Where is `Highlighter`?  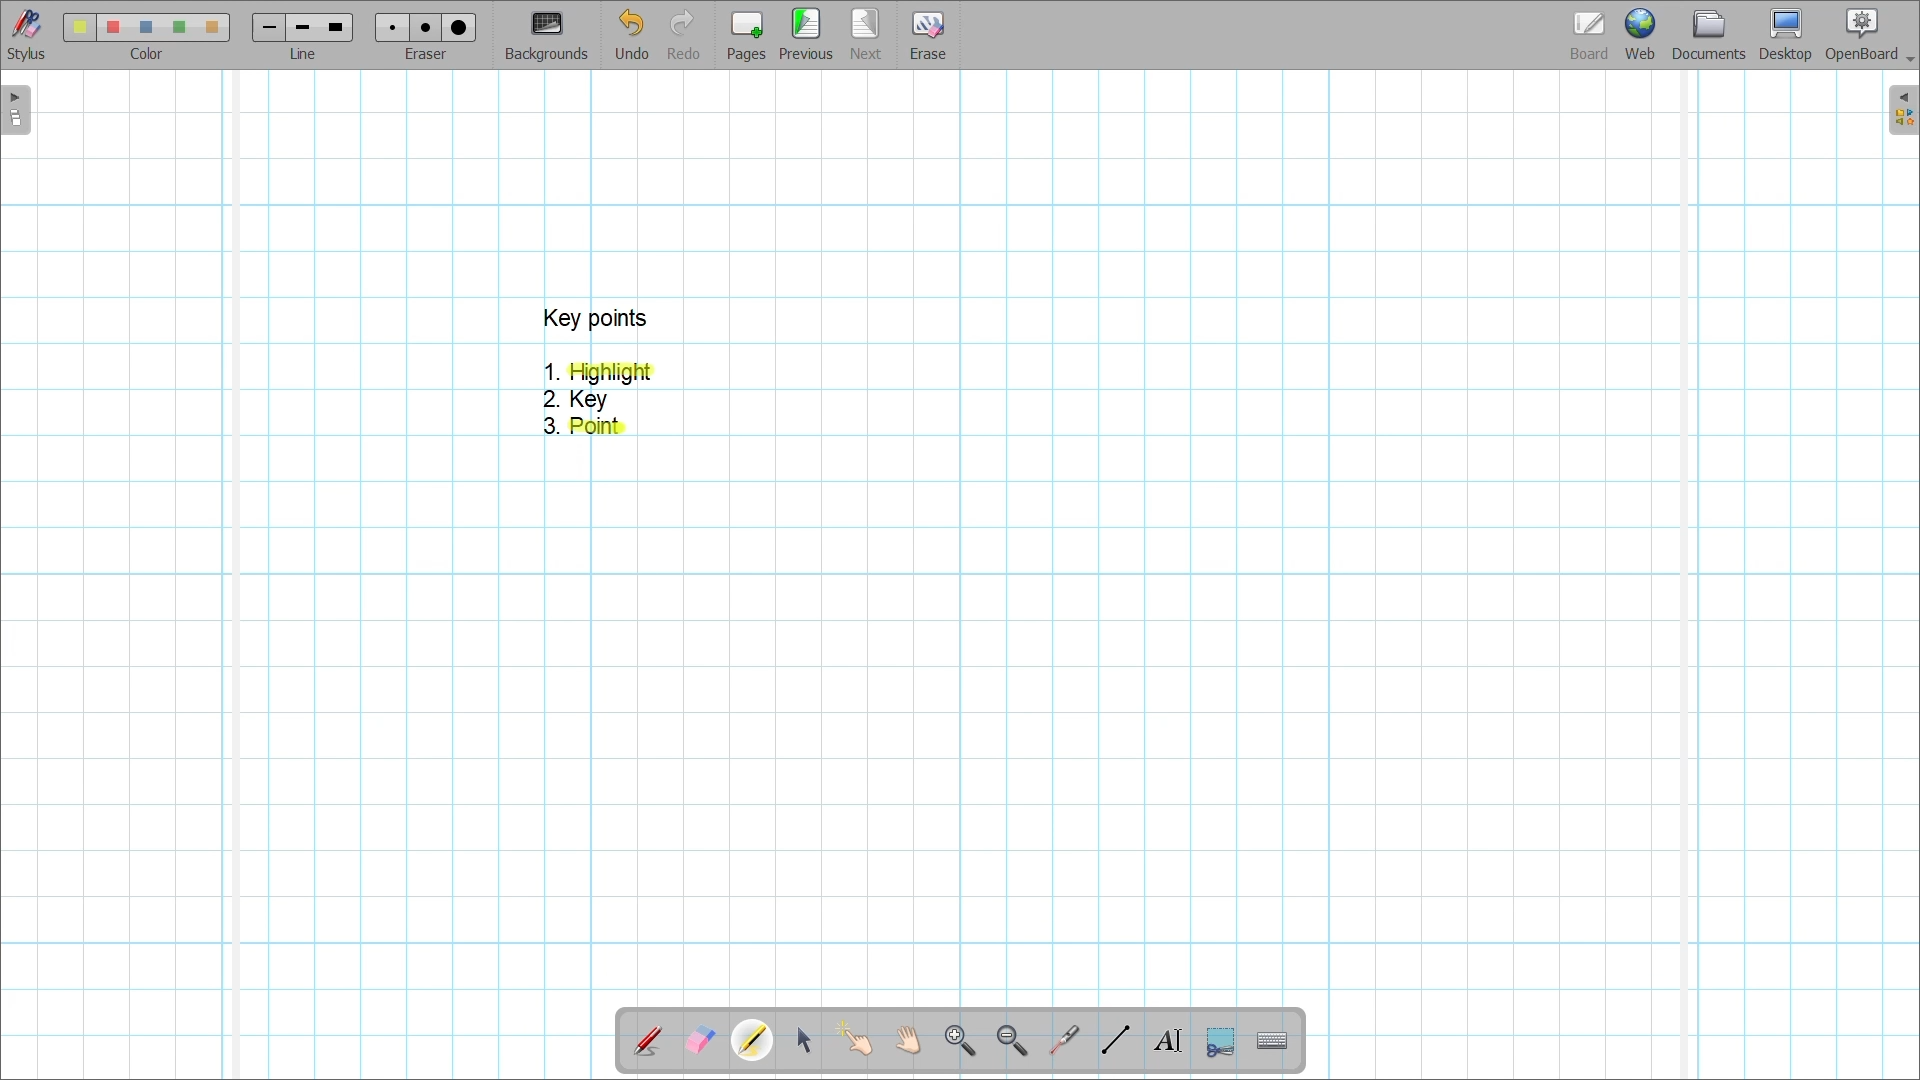
Highlighter is located at coordinates (752, 1040).